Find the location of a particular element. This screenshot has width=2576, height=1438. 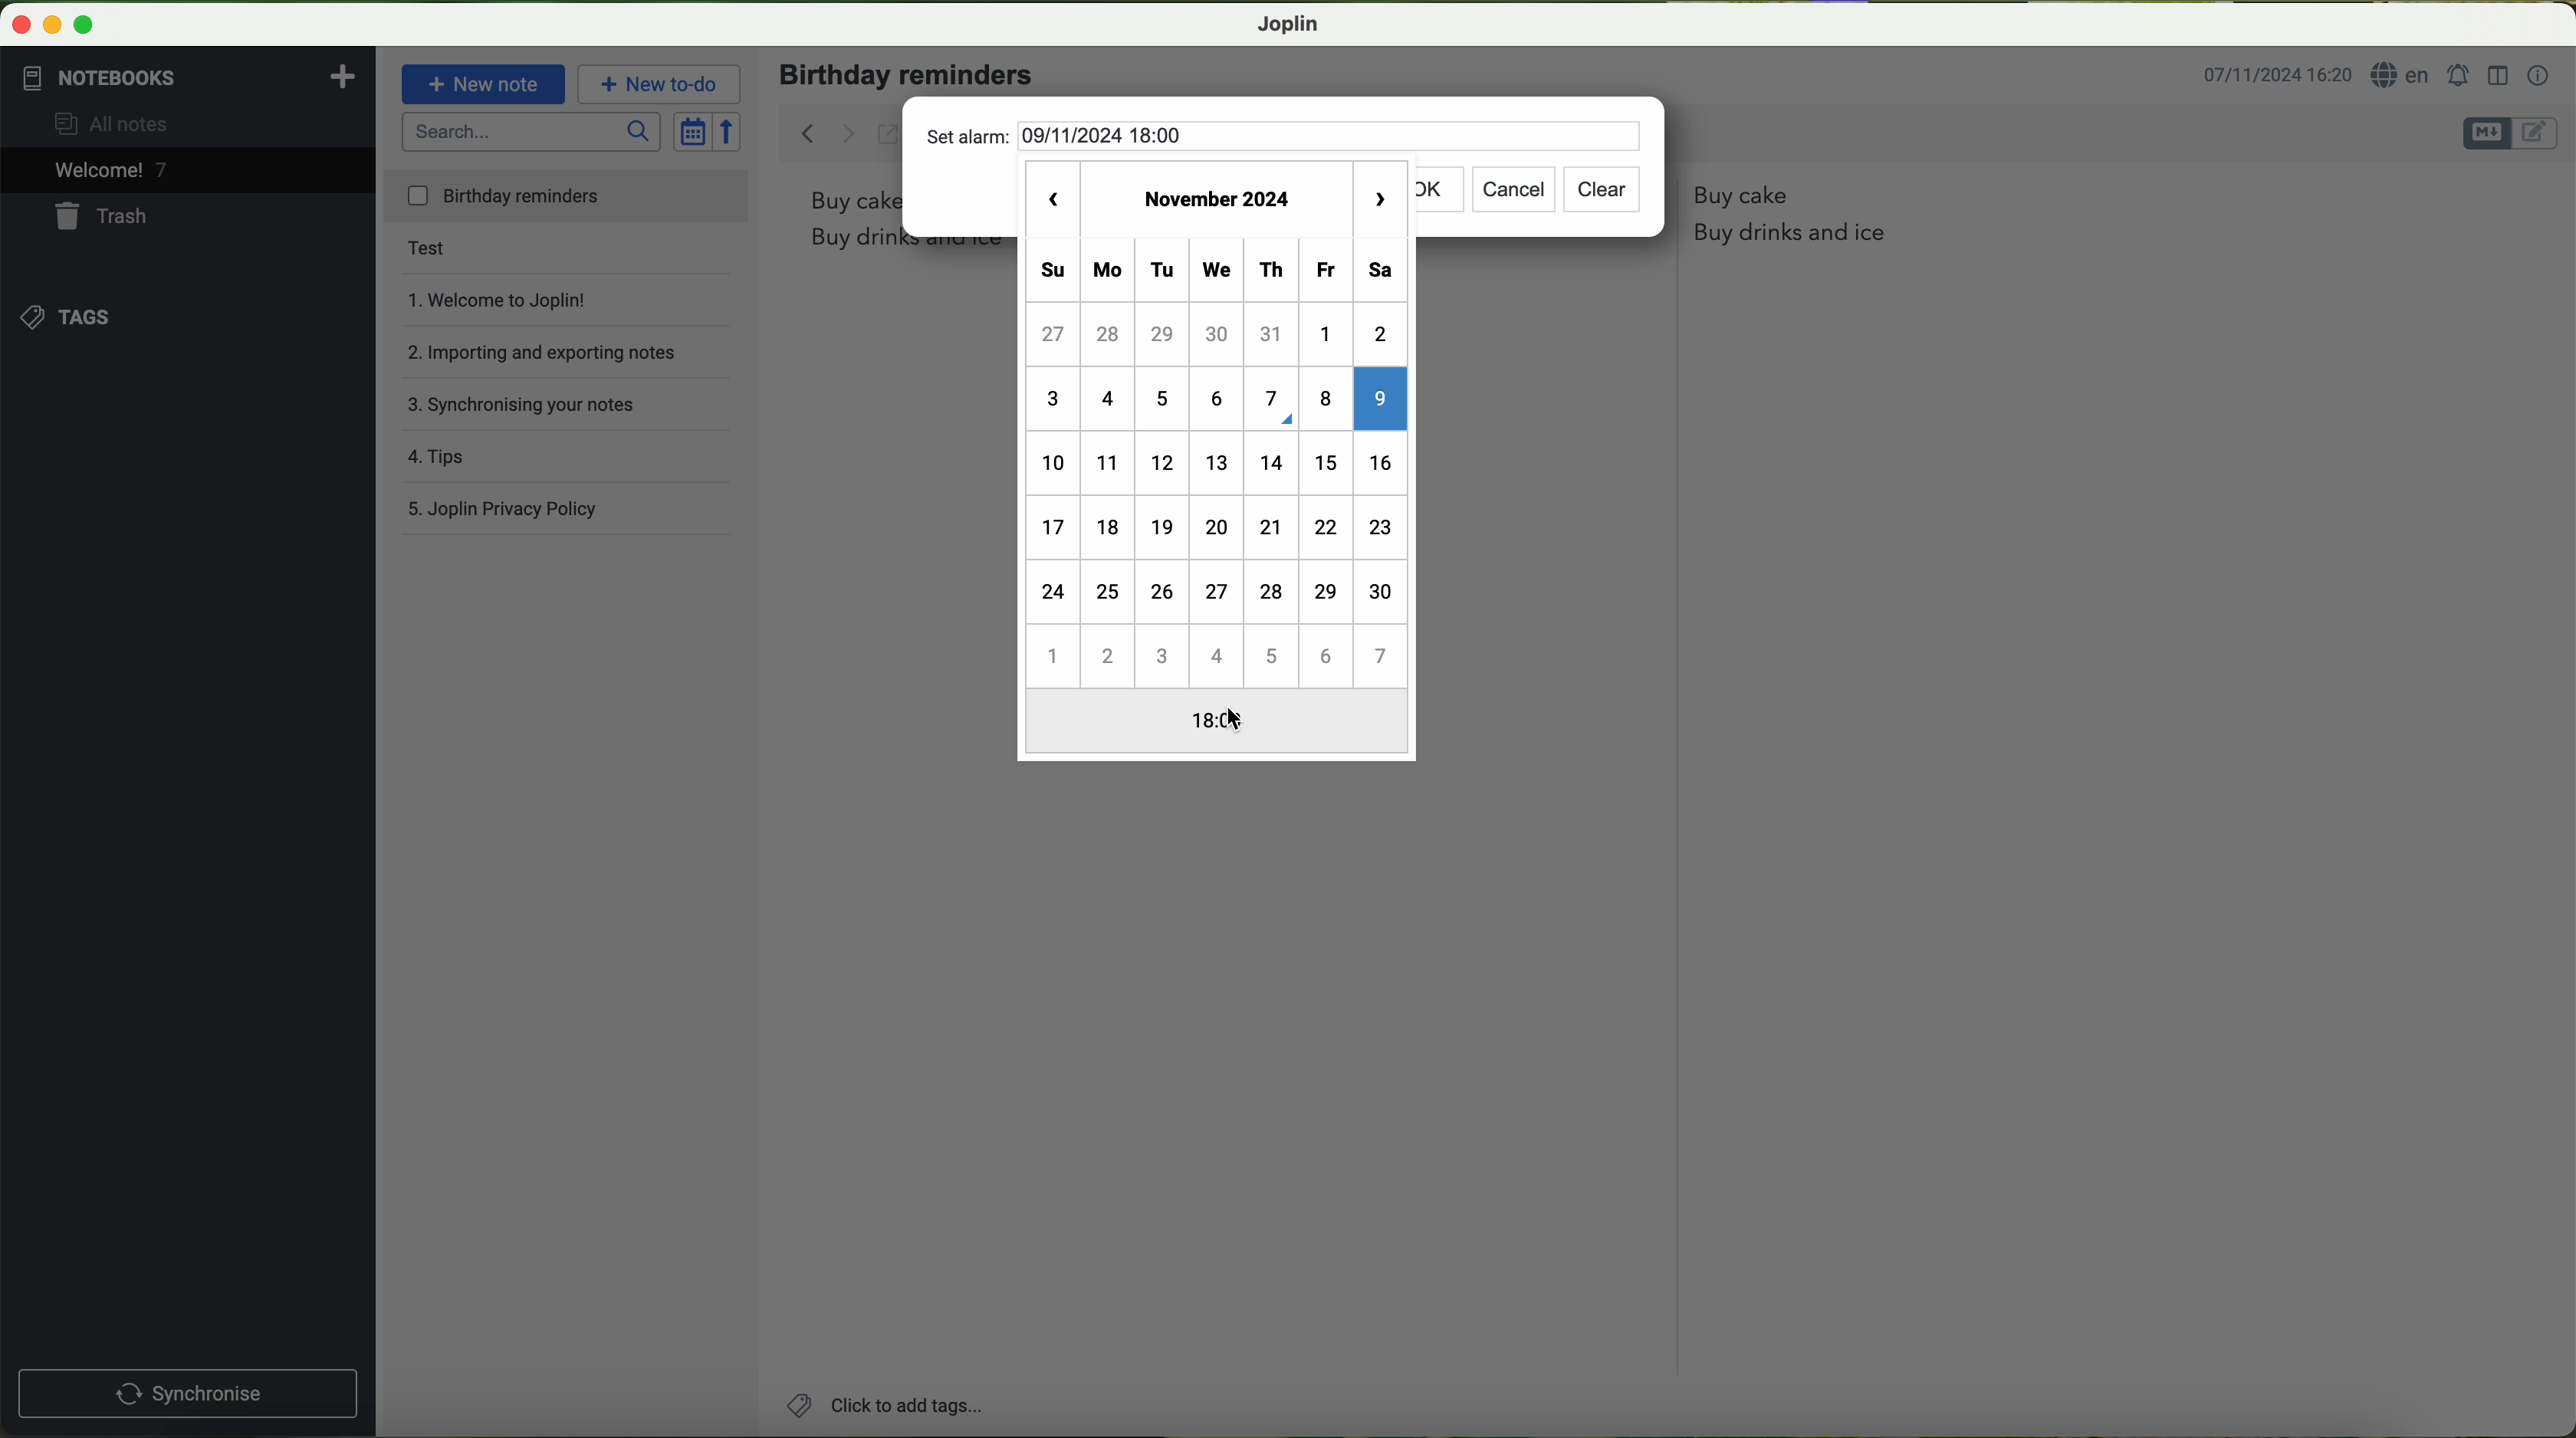

clear is located at coordinates (1598, 188).